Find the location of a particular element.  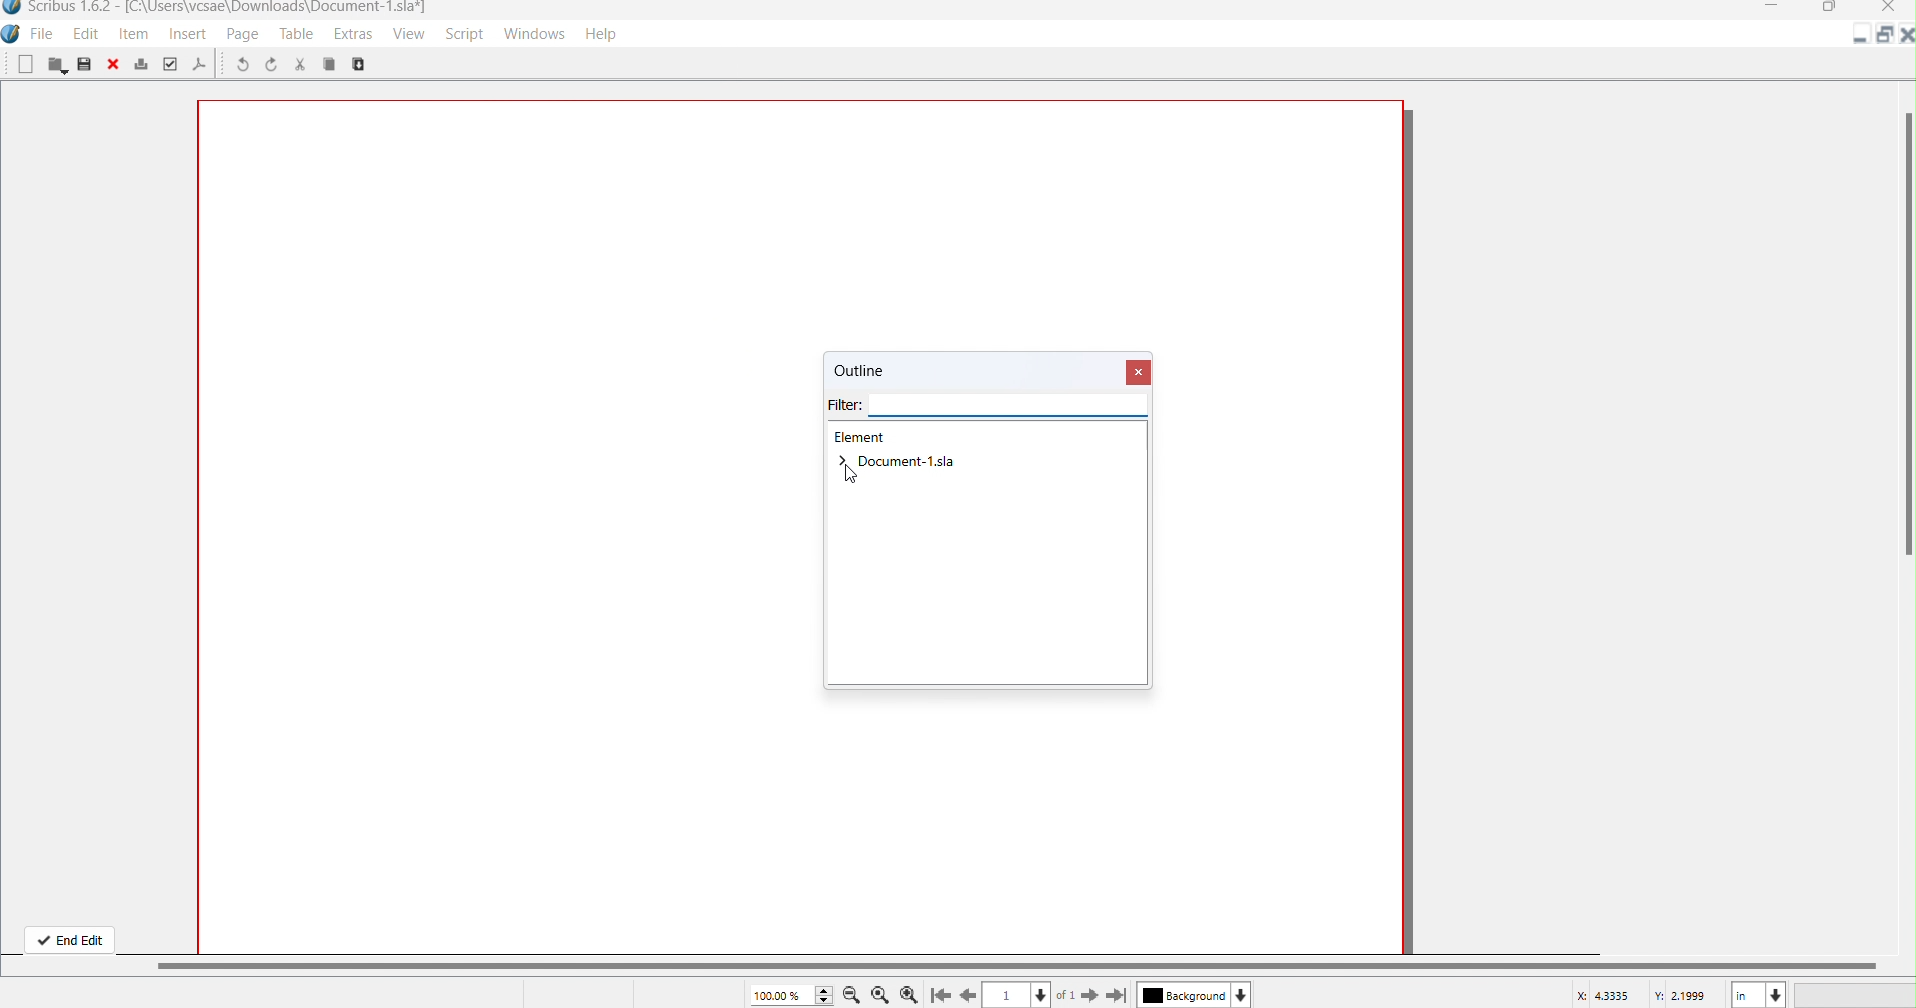

 is located at coordinates (359, 35).